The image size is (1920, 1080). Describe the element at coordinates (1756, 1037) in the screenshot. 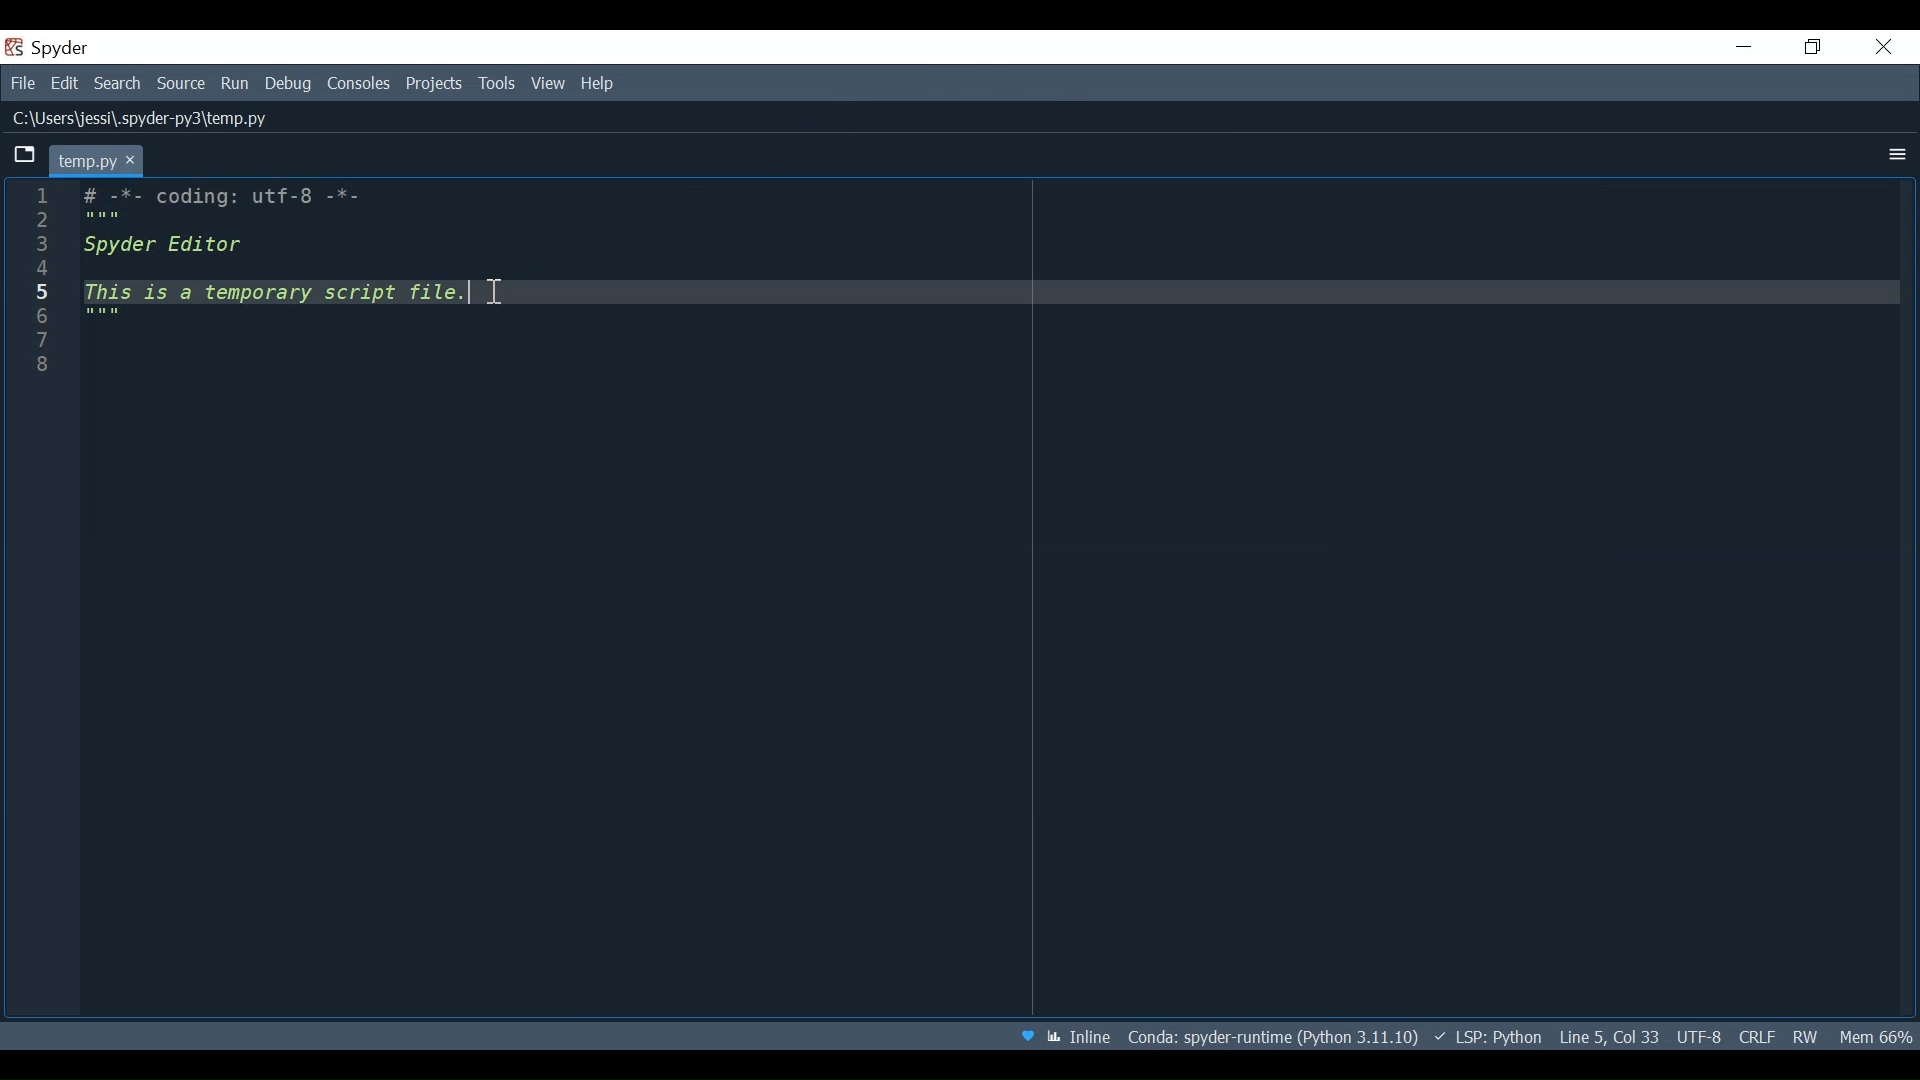

I see `File EQL Status` at that location.